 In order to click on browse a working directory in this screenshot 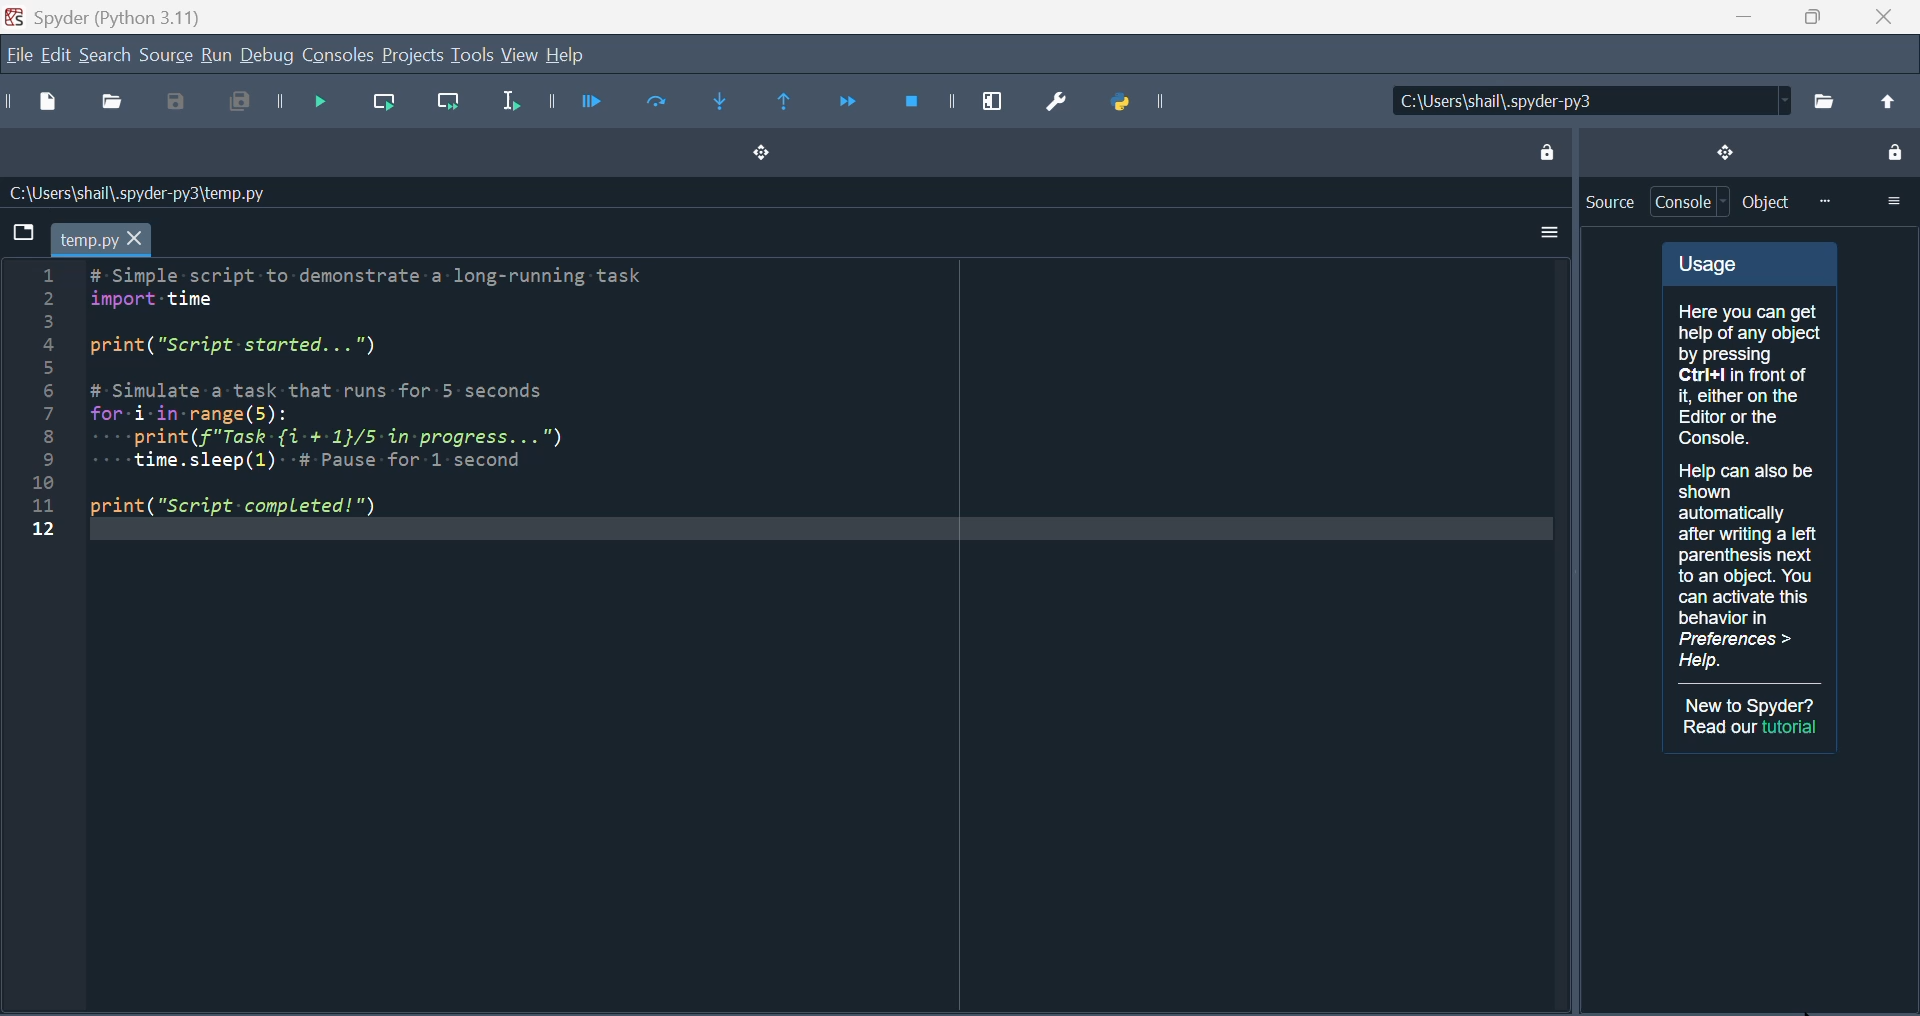, I will do `click(1823, 100)`.